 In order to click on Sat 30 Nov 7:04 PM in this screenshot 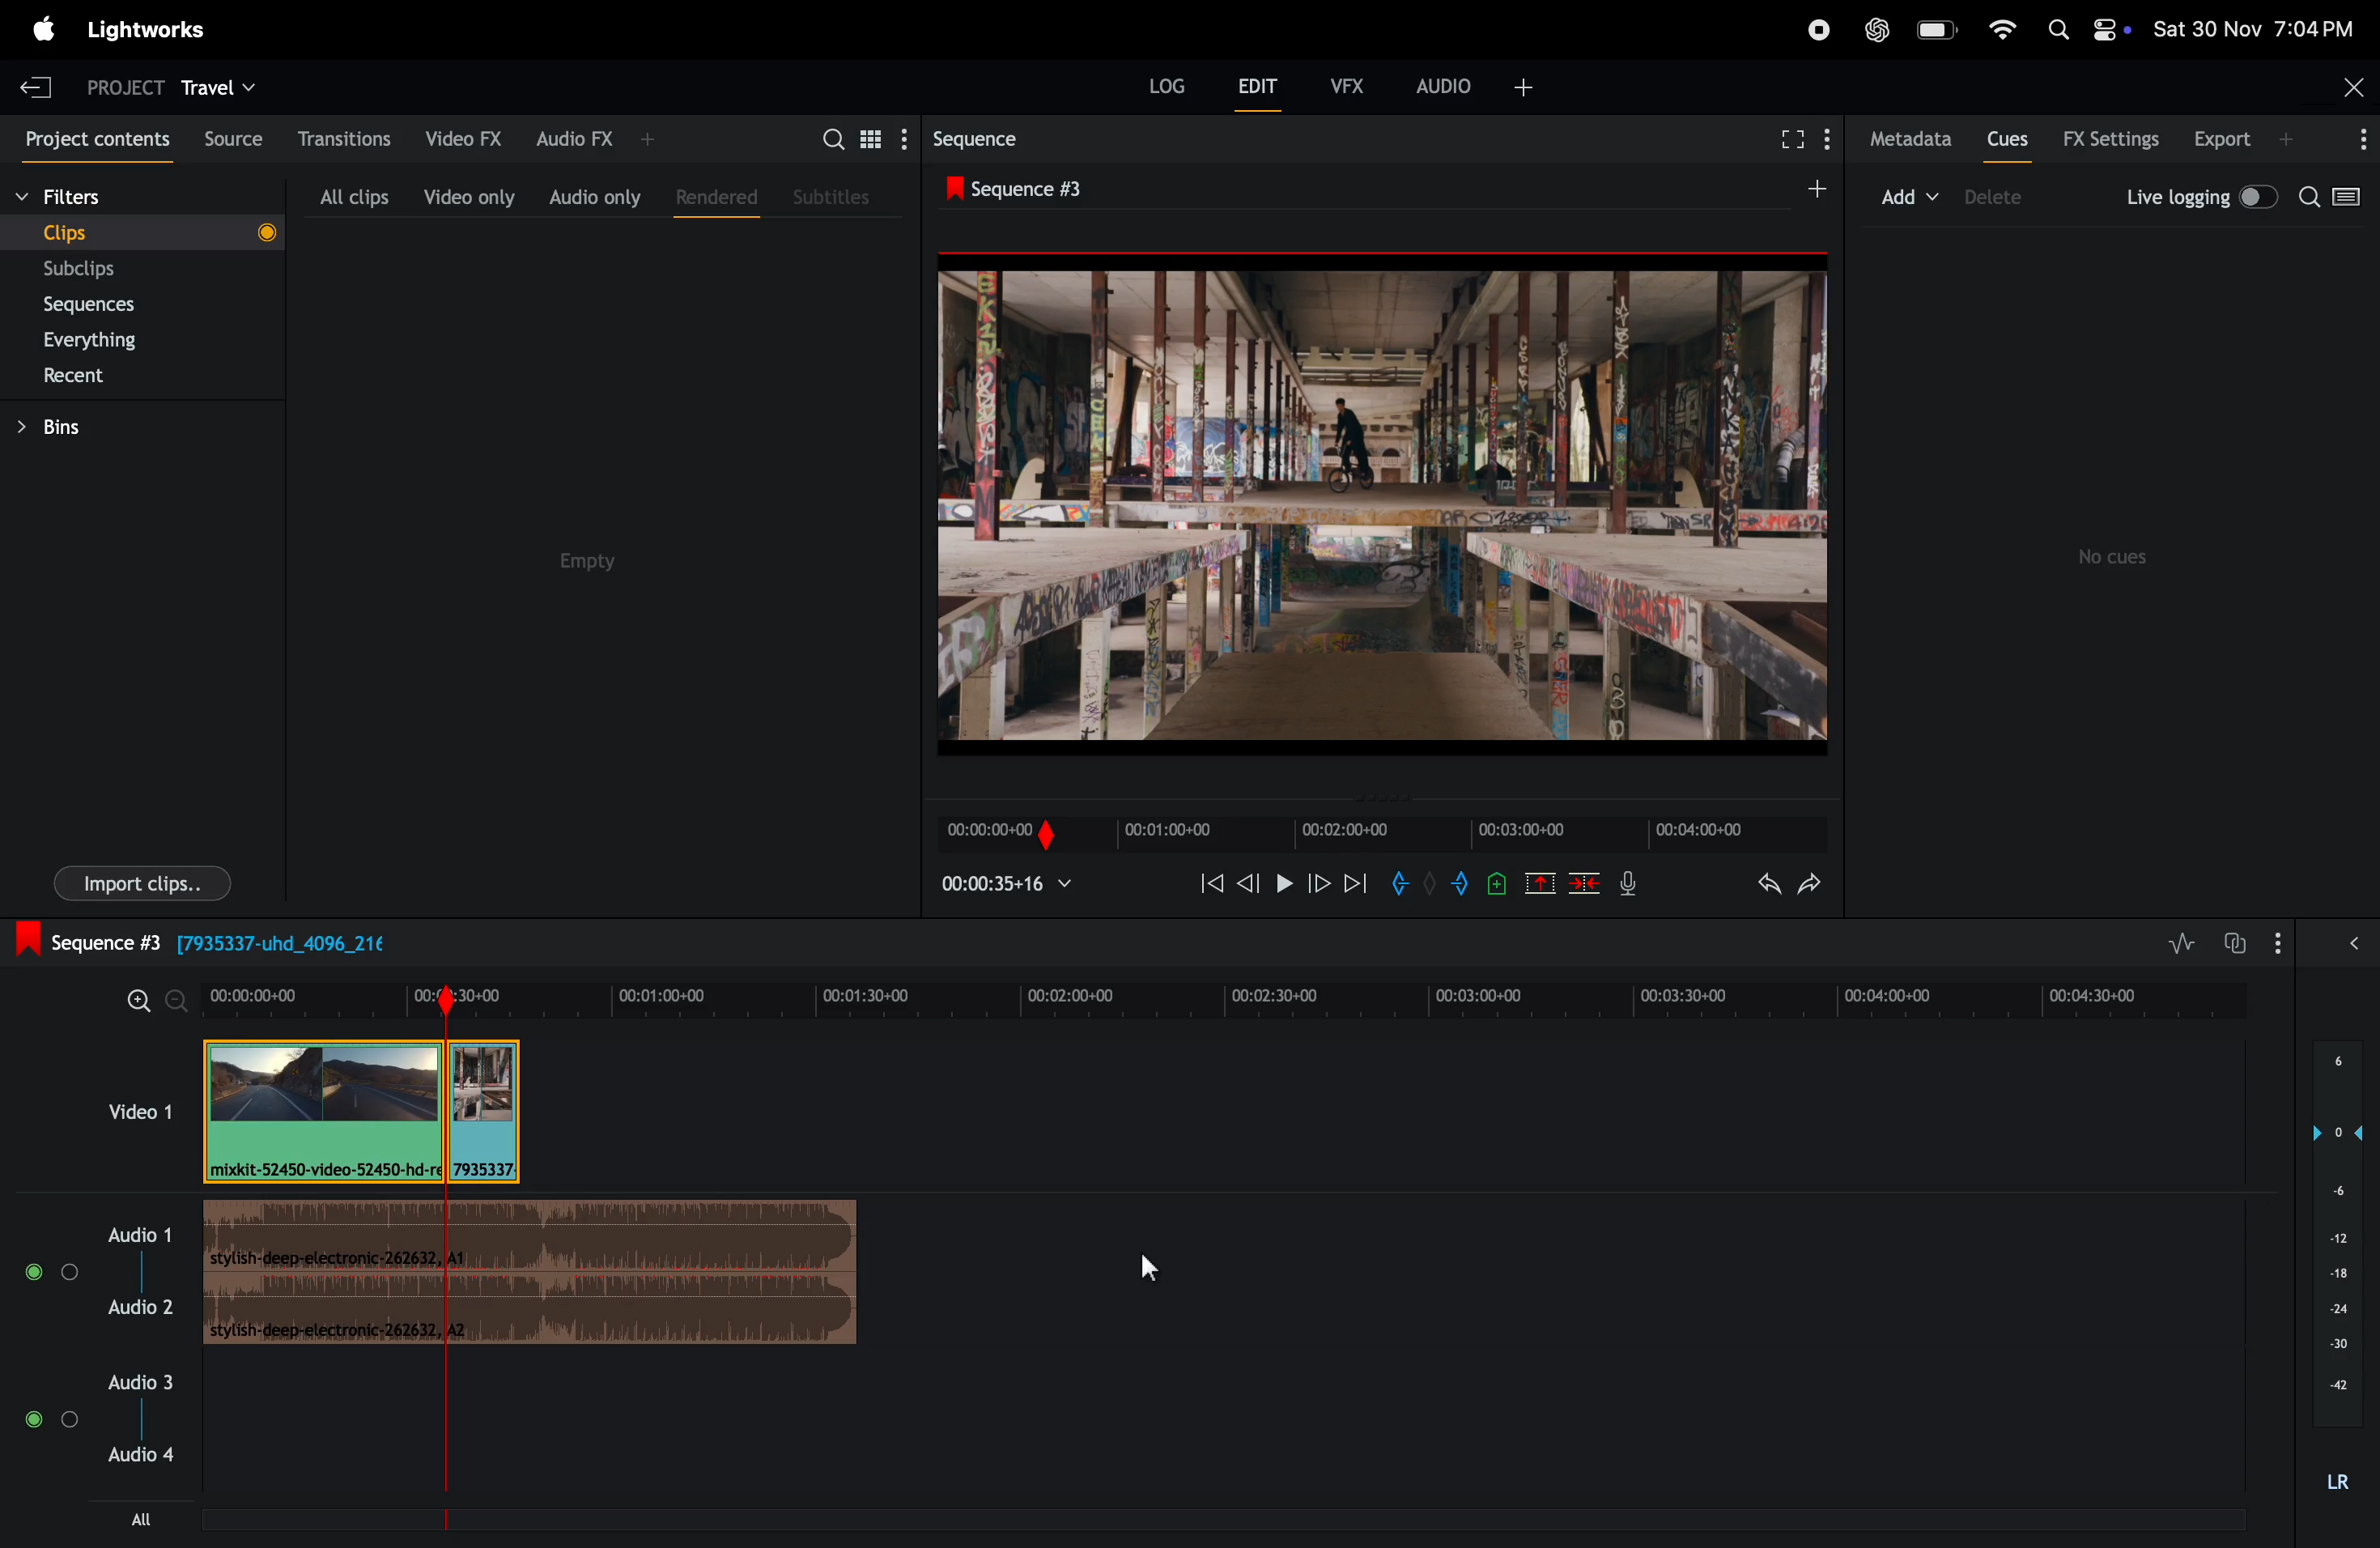, I will do `click(2263, 28)`.